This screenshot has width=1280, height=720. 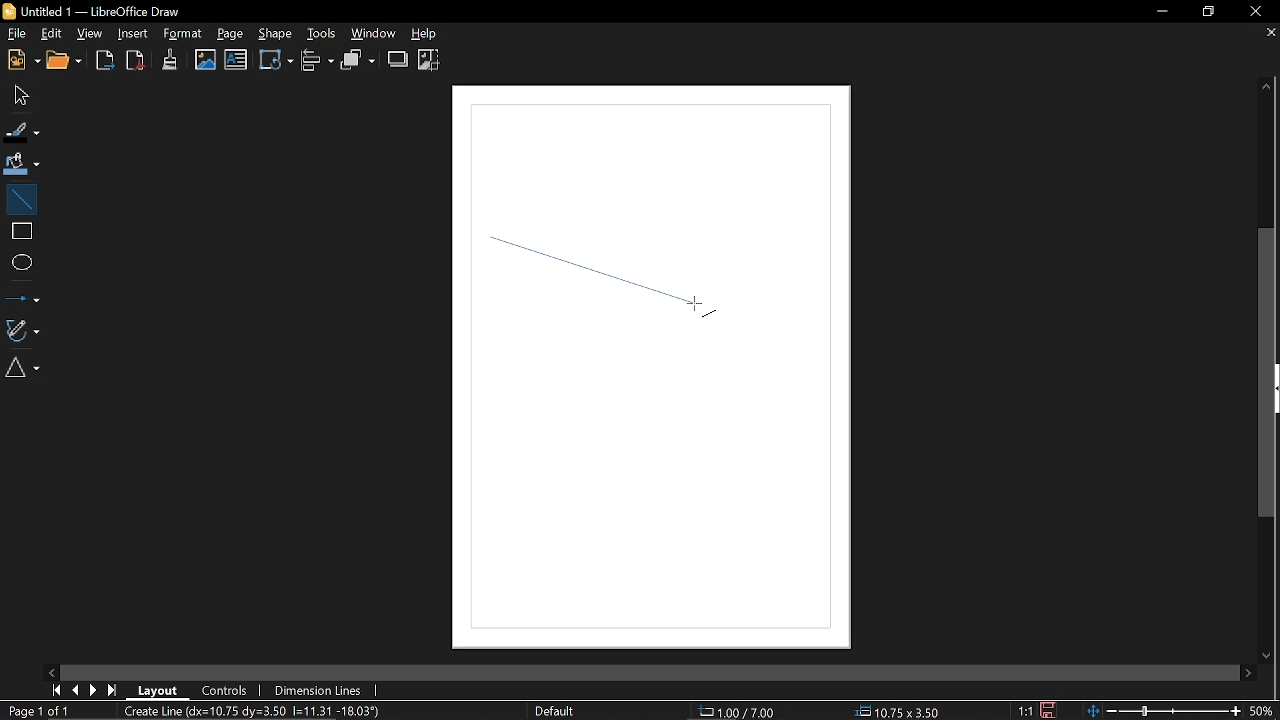 What do you see at coordinates (612, 289) in the screenshot?
I see `Line drawn` at bounding box center [612, 289].